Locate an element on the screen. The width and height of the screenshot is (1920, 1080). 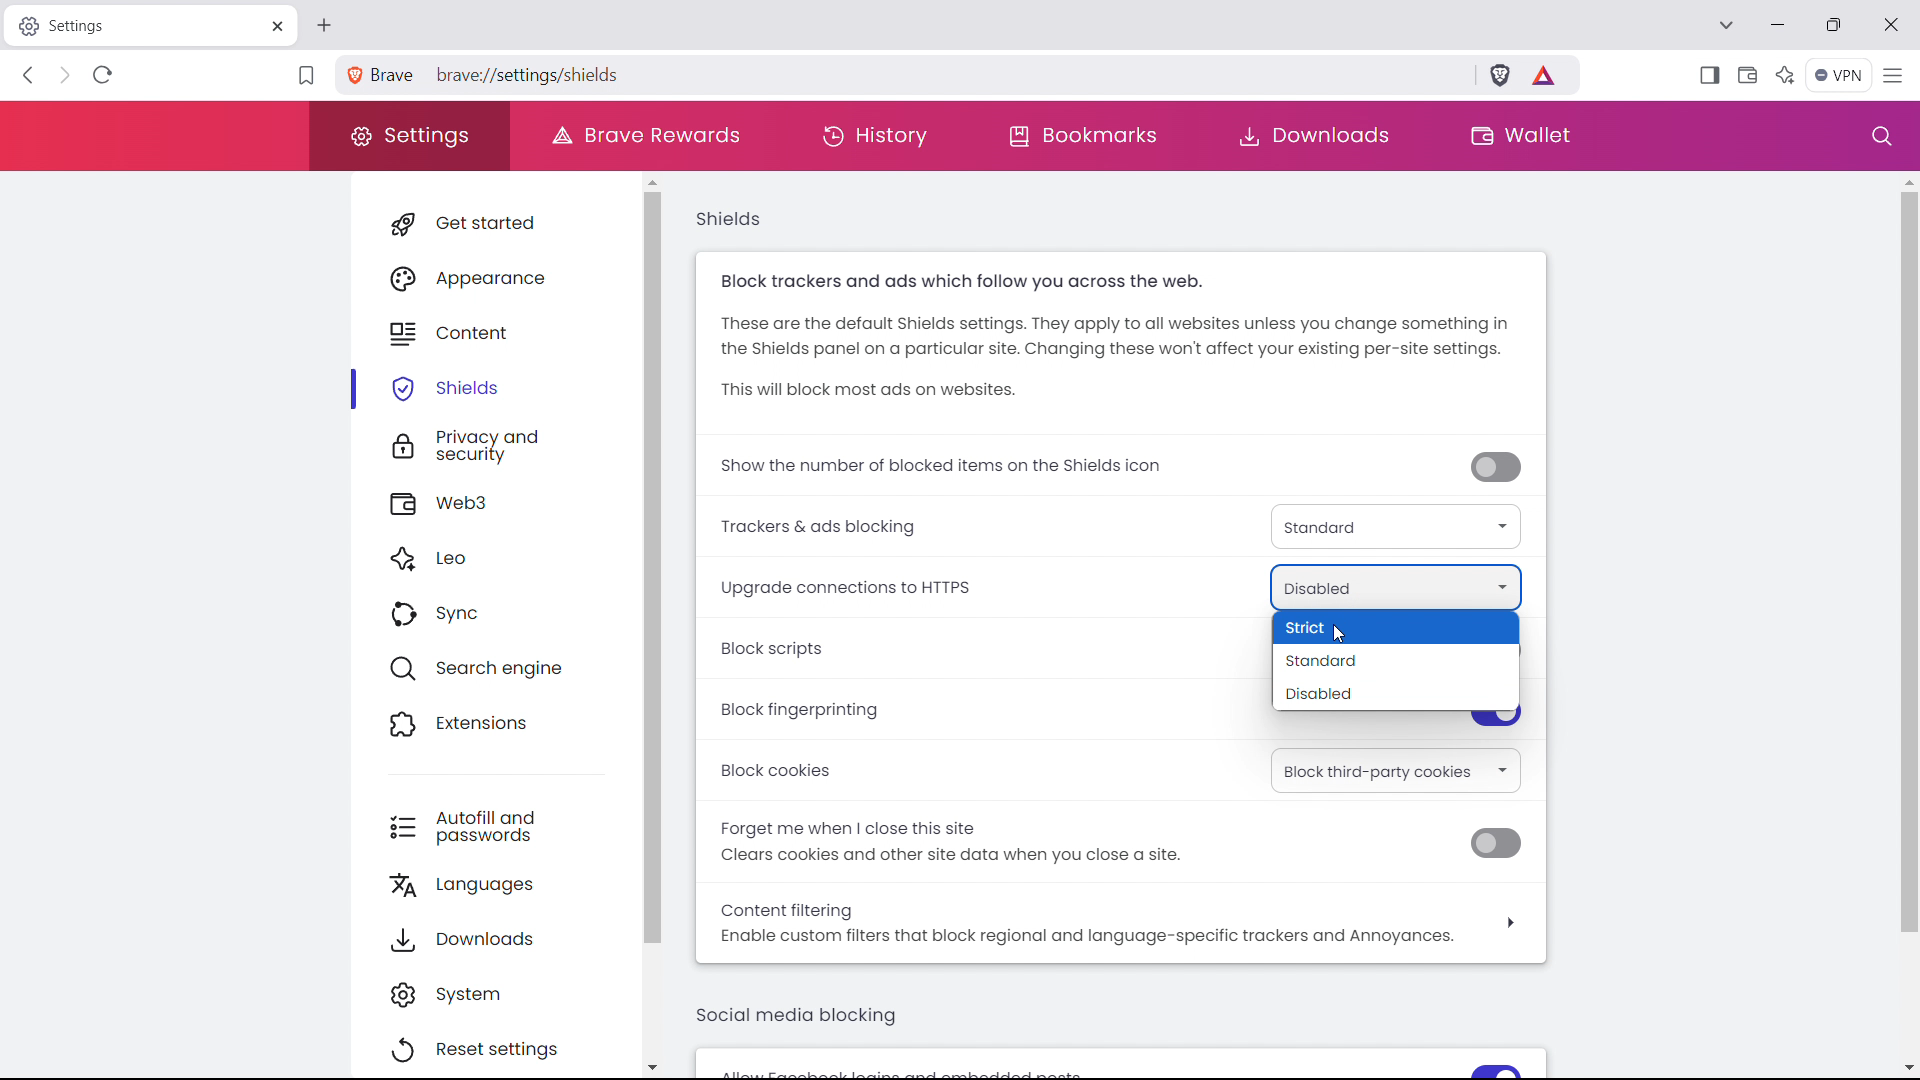
Allow feedback is located at coordinates (1118, 1066).